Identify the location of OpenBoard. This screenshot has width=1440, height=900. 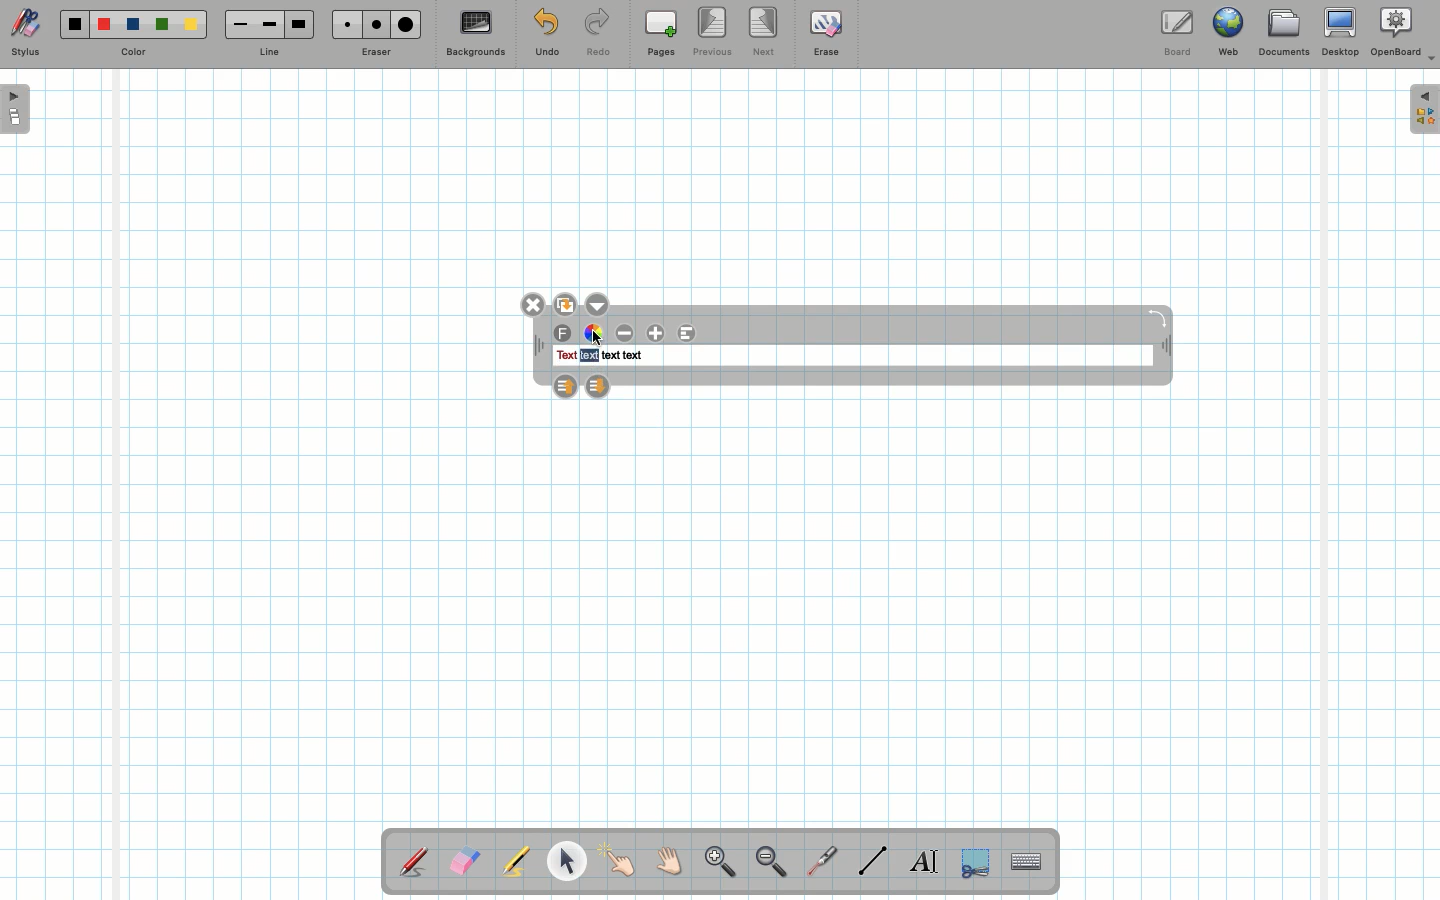
(1403, 32).